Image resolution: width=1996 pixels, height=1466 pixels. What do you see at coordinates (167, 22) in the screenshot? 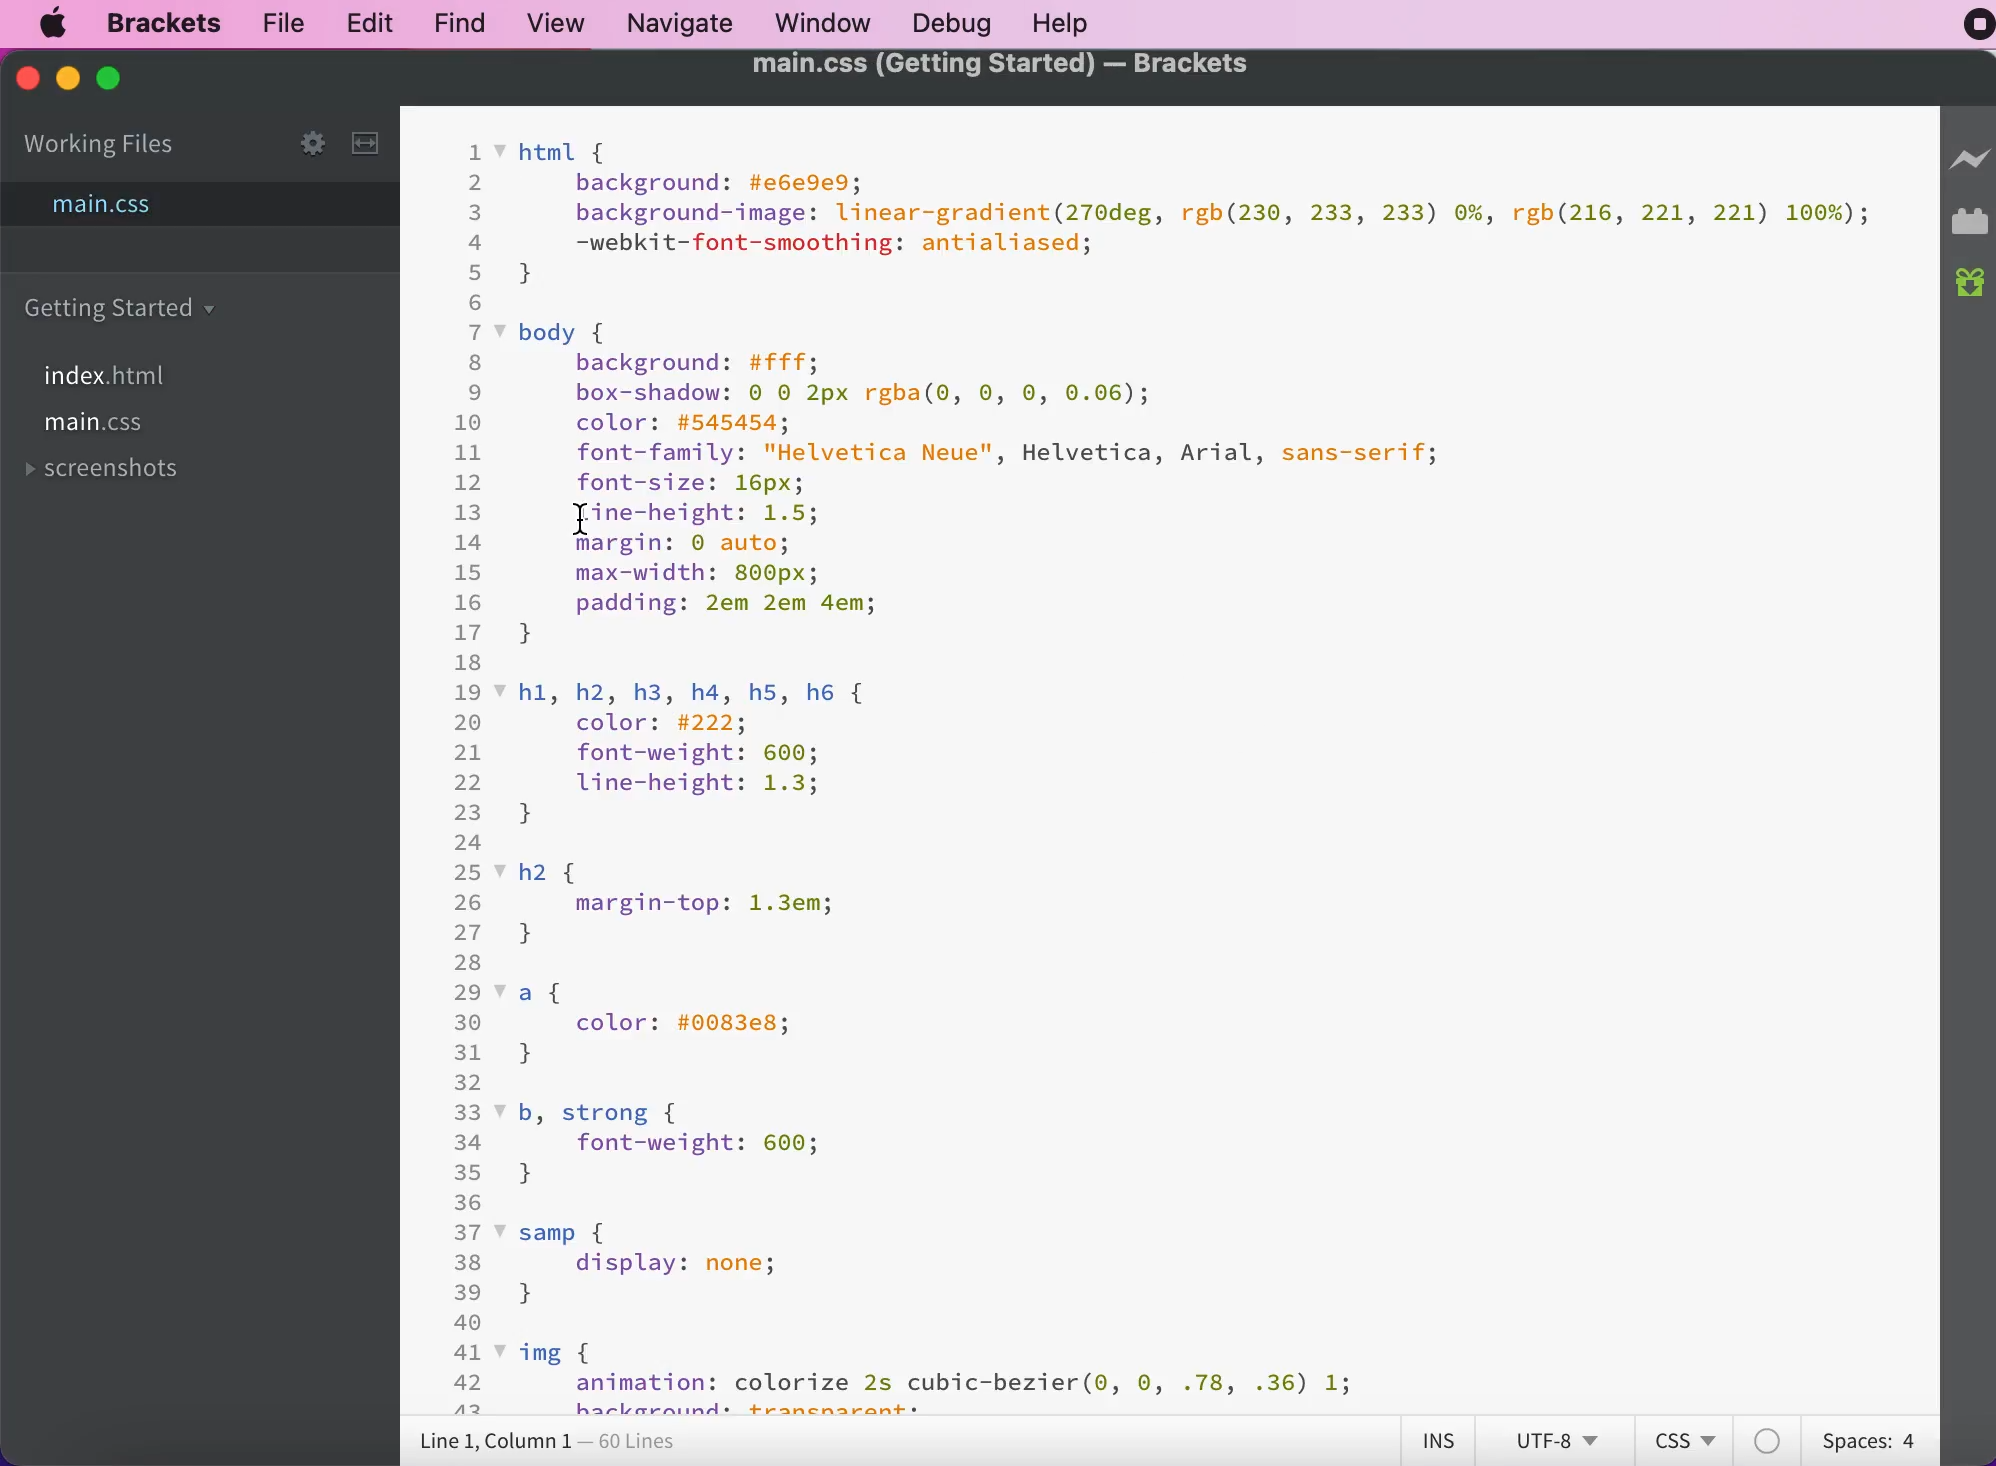
I see `brackets` at bounding box center [167, 22].